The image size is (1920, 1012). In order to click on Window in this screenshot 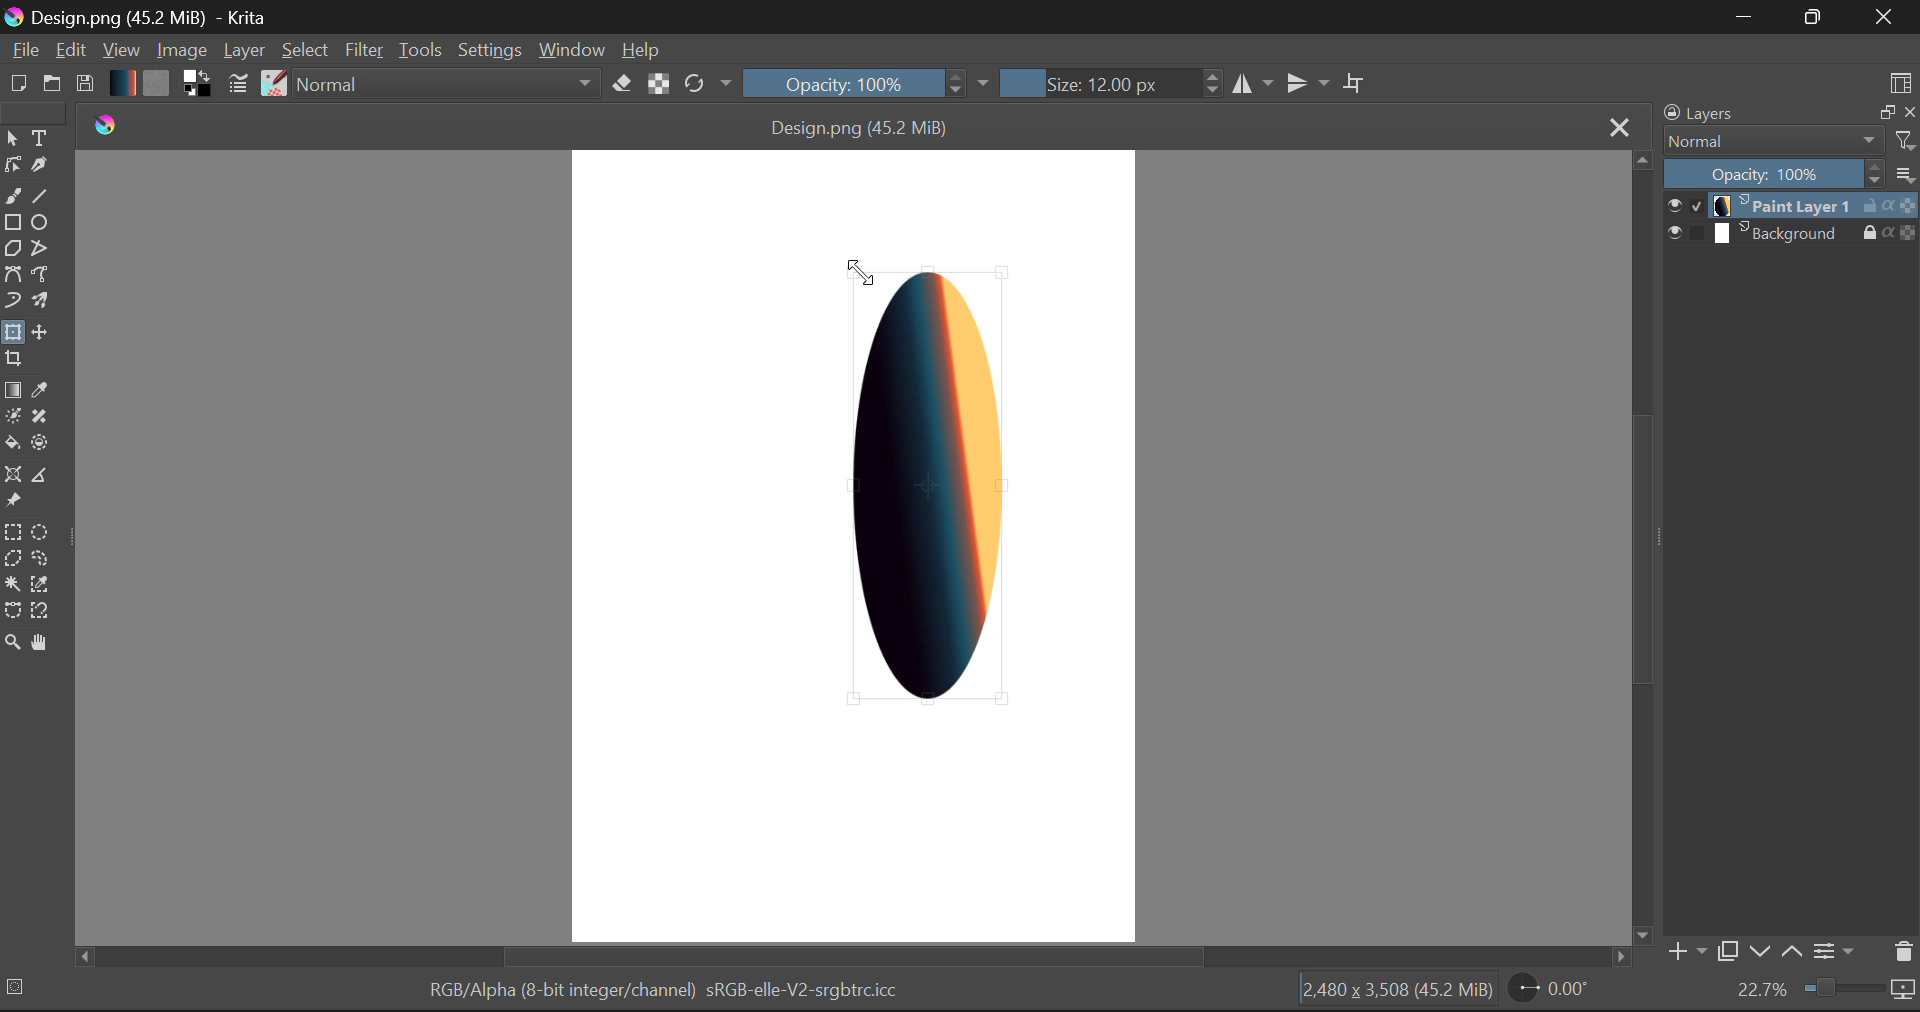, I will do `click(571, 51)`.